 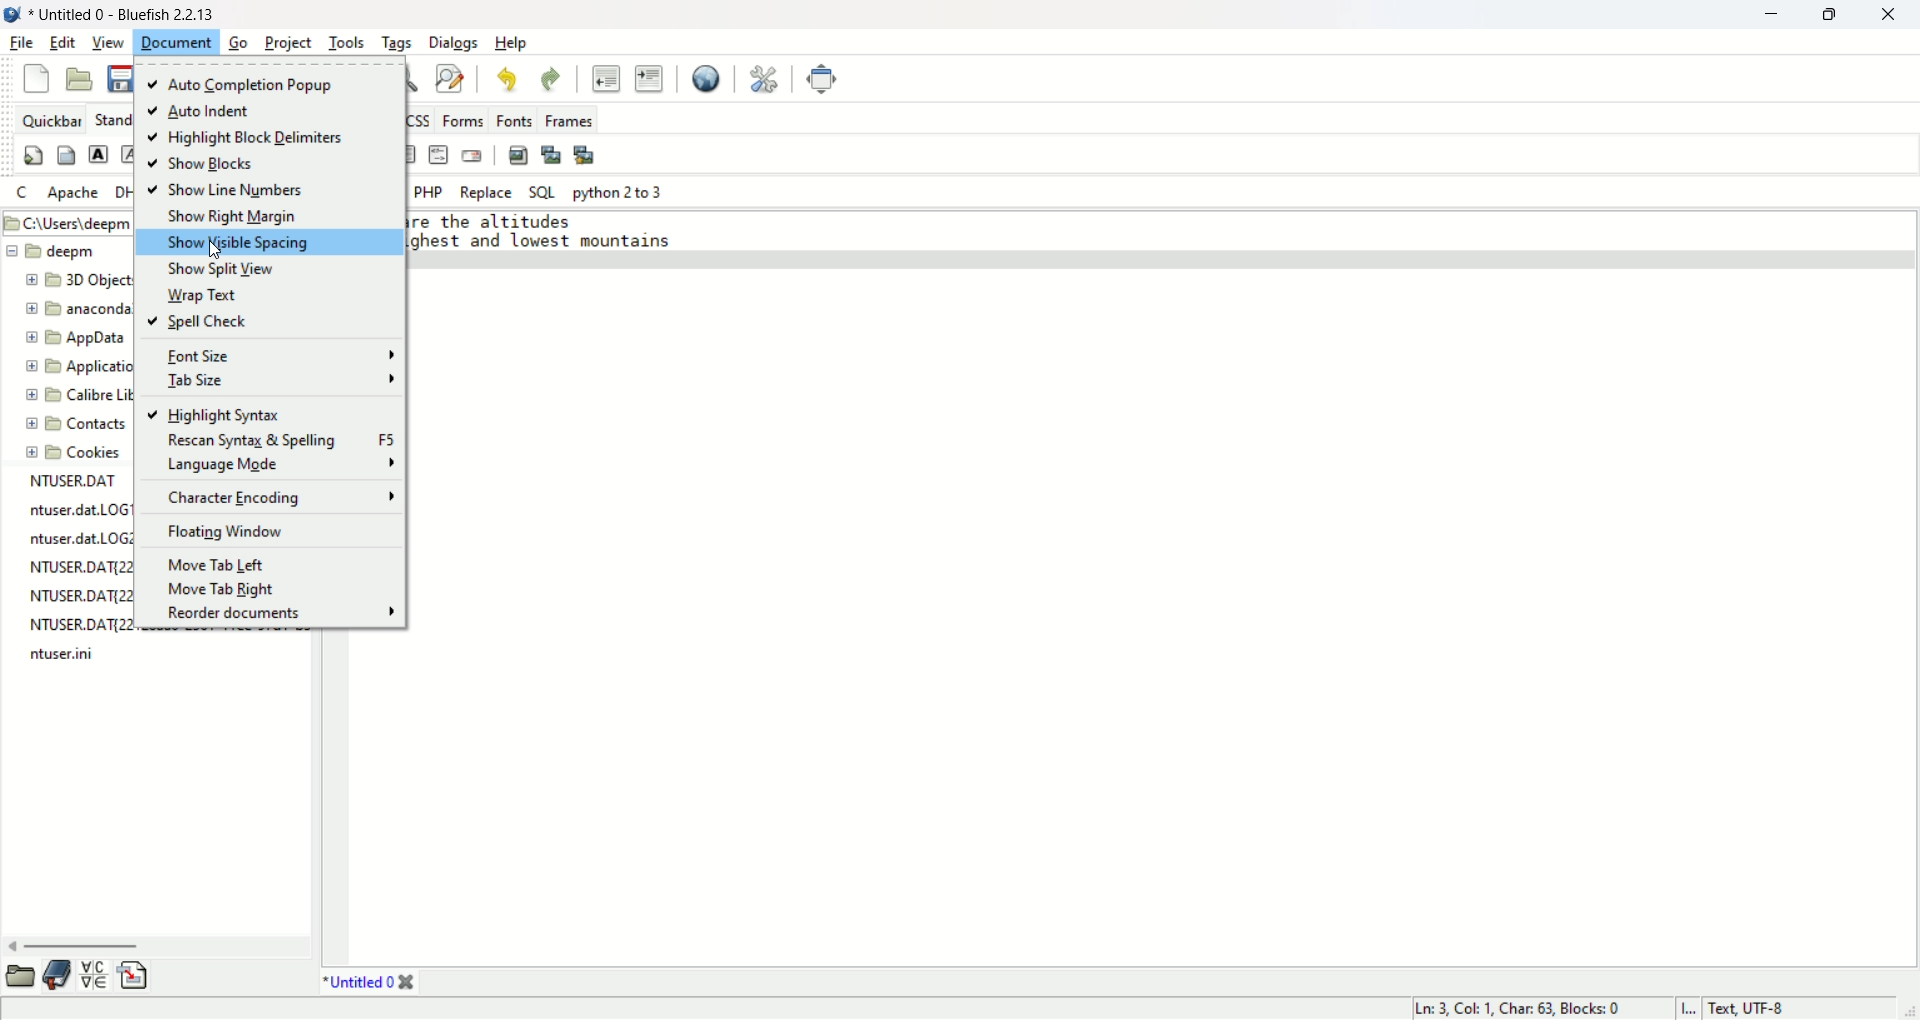 What do you see at coordinates (213, 415) in the screenshot?
I see `highlight syntax` at bounding box center [213, 415].